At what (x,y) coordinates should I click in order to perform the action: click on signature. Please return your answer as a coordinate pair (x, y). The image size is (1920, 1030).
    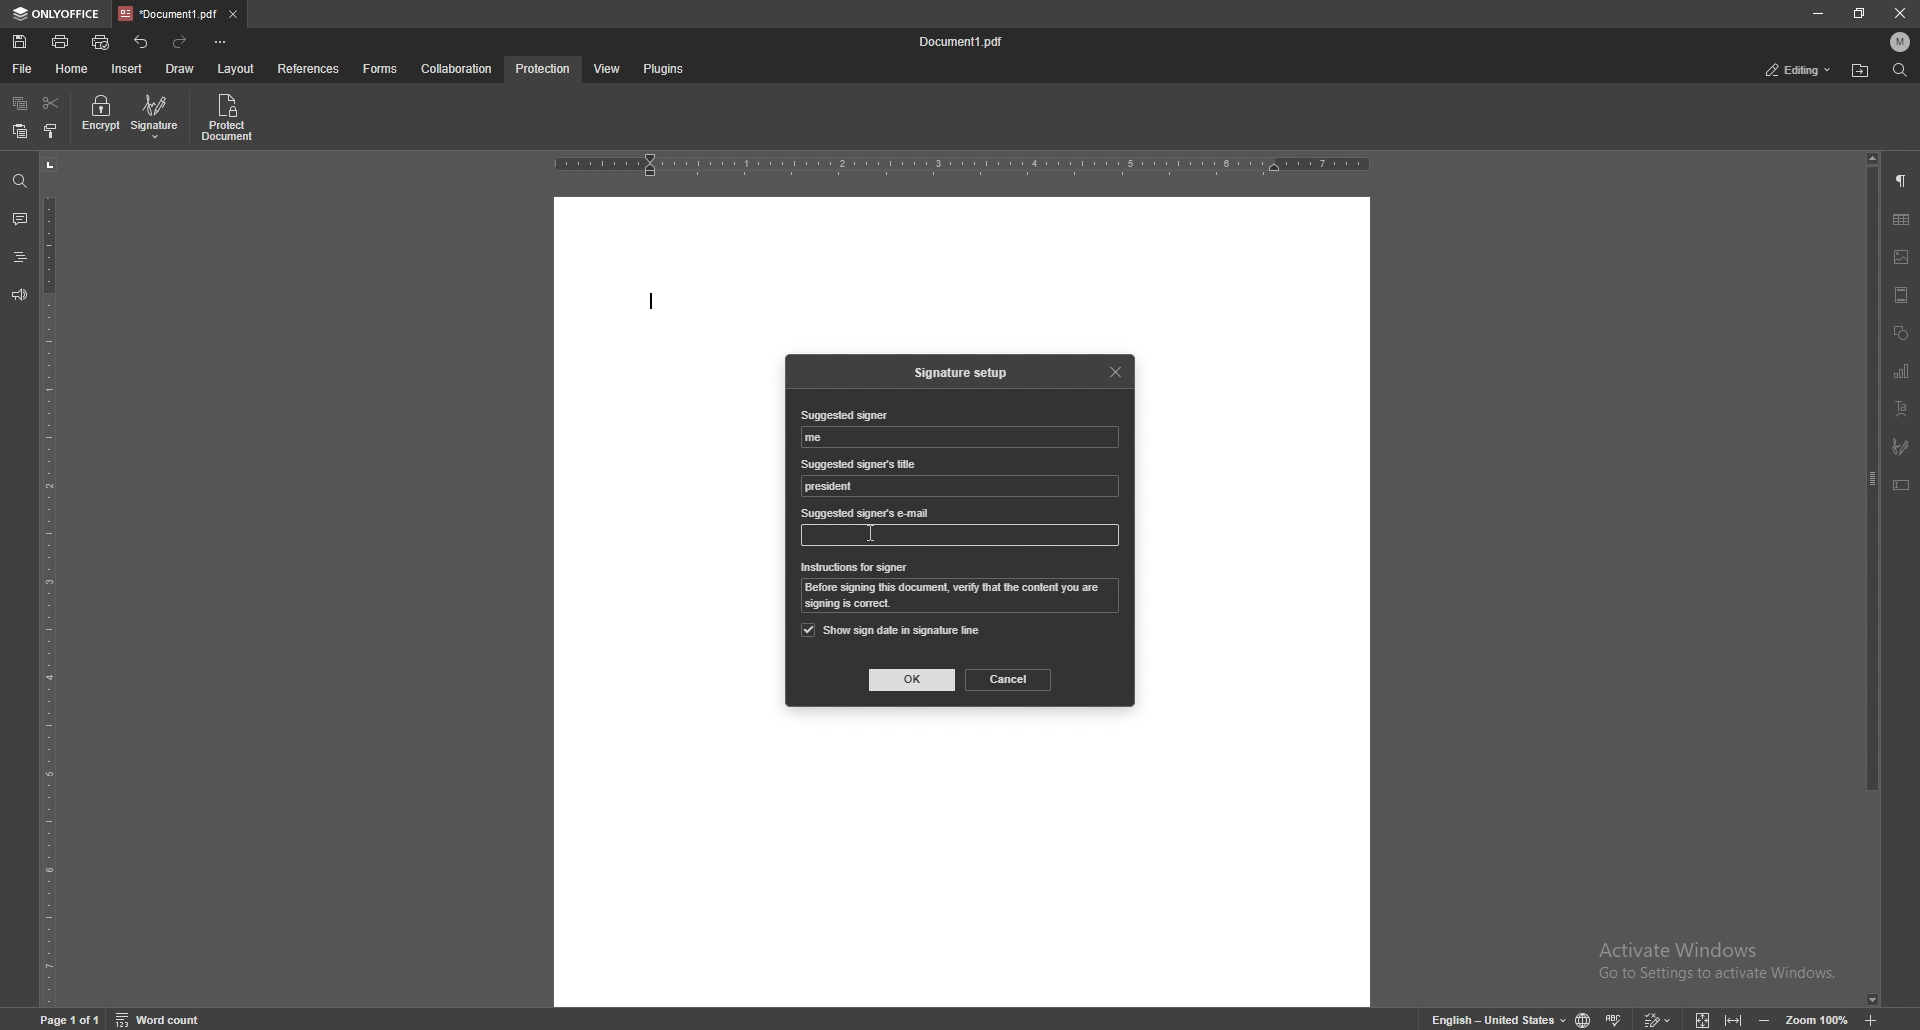
    Looking at the image, I should click on (157, 116).